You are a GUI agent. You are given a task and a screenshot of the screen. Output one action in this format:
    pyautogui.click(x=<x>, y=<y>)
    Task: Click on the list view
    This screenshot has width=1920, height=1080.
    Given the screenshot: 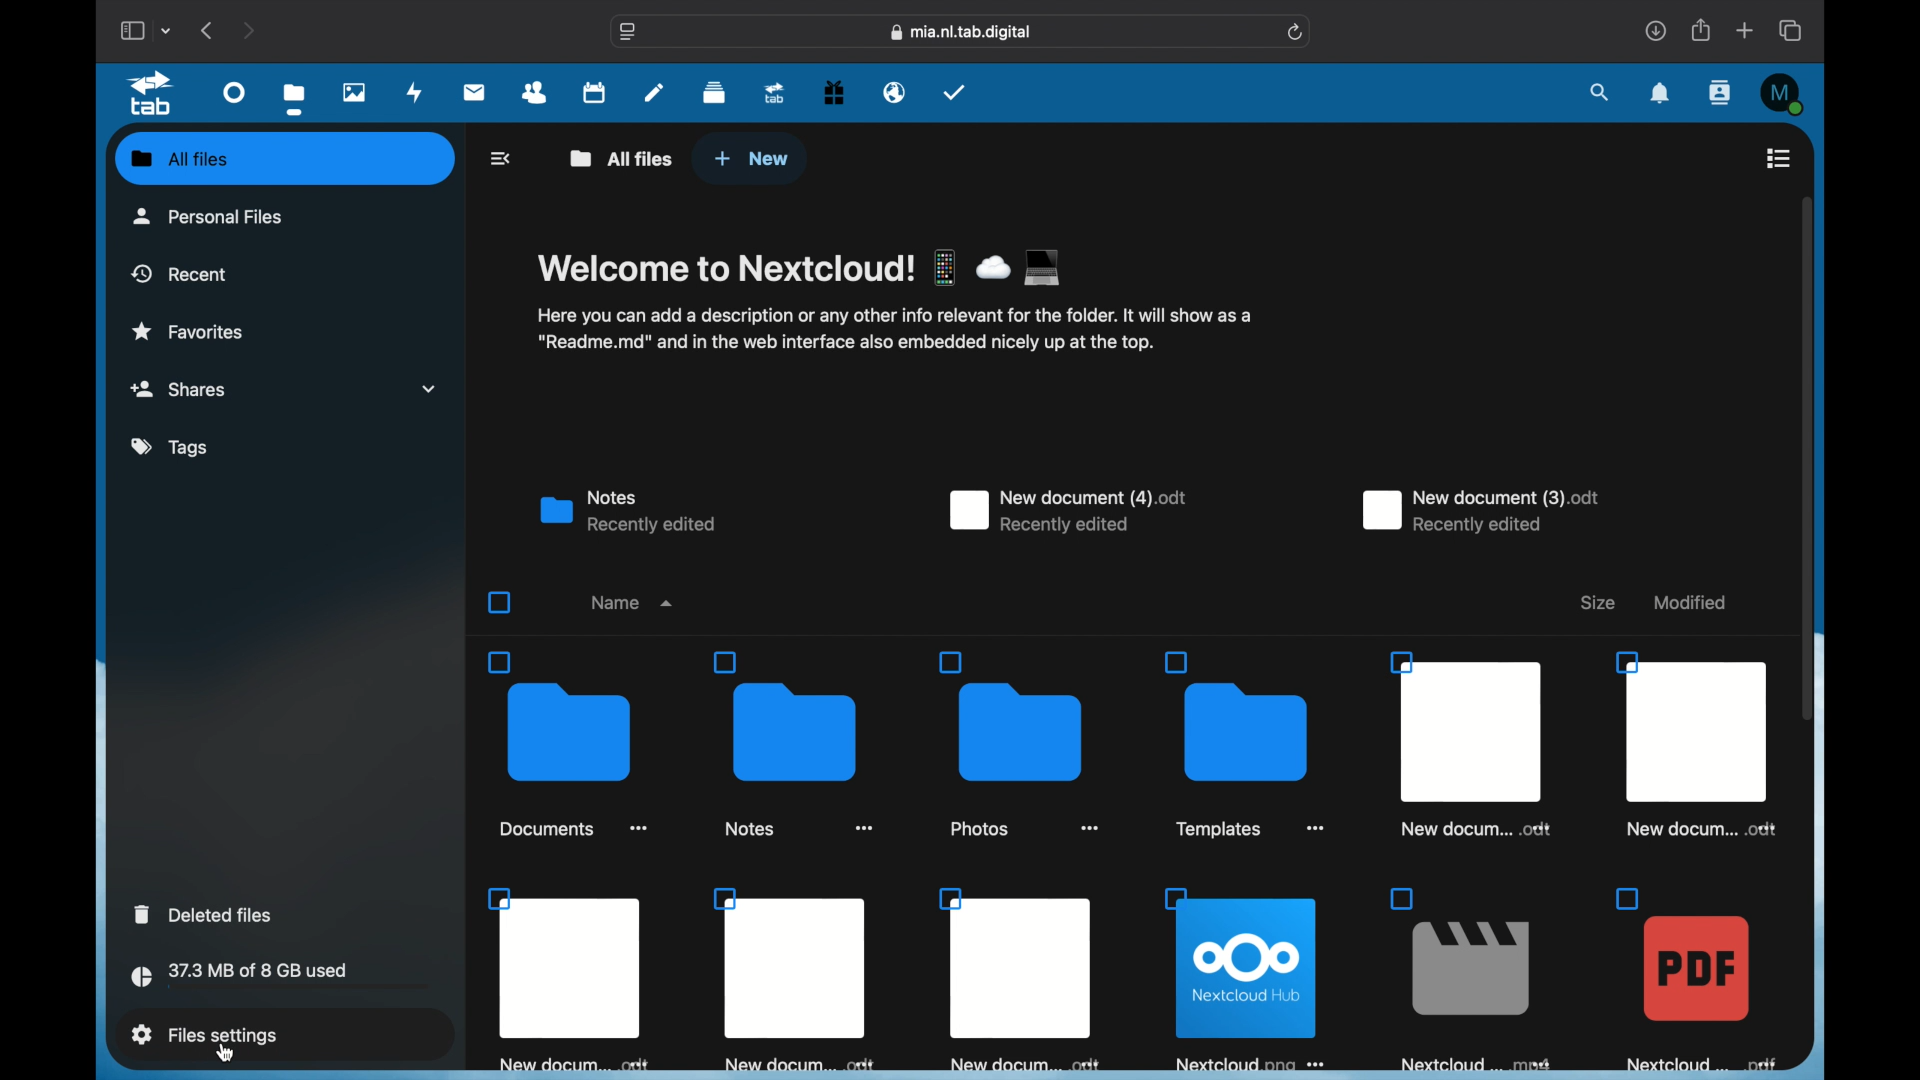 What is the action you would take?
    pyautogui.click(x=1777, y=157)
    